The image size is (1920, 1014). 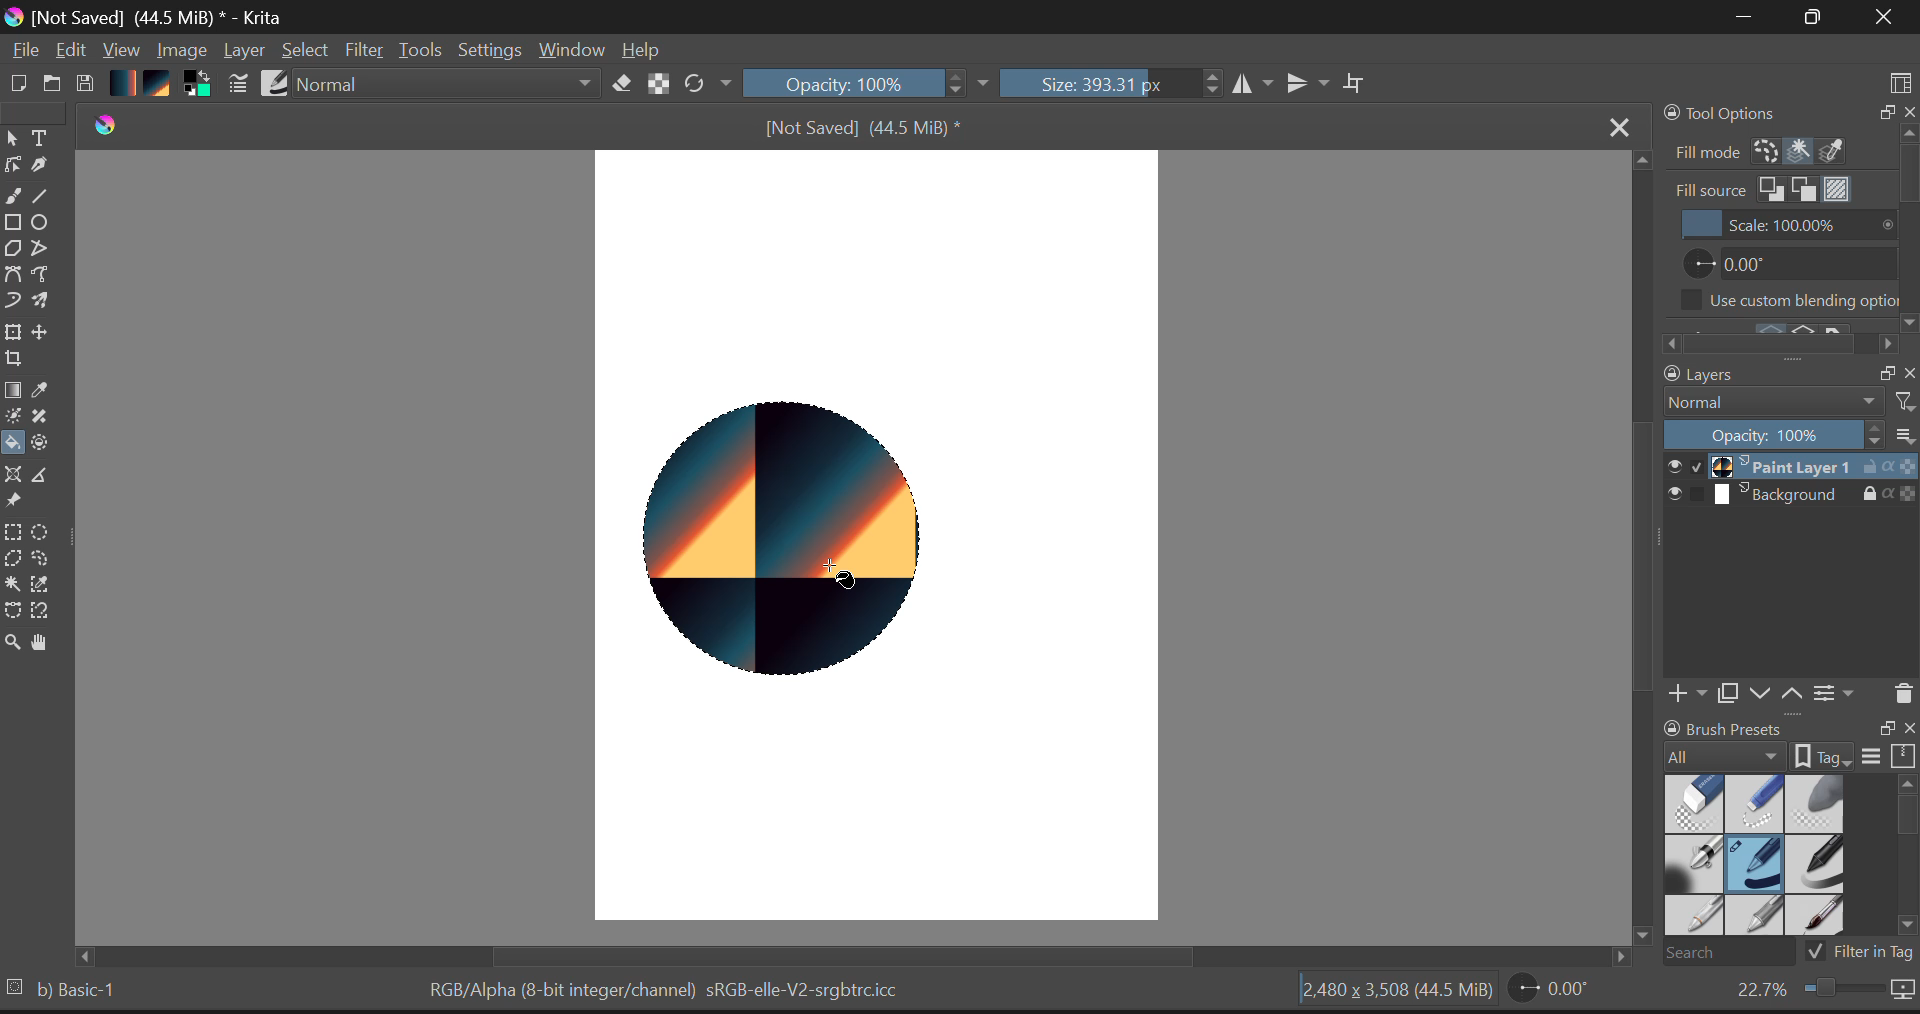 What do you see at coordinates (52, 561) in the screenshot?
I see `Freehand Selection` at bounding box center [52, 561].